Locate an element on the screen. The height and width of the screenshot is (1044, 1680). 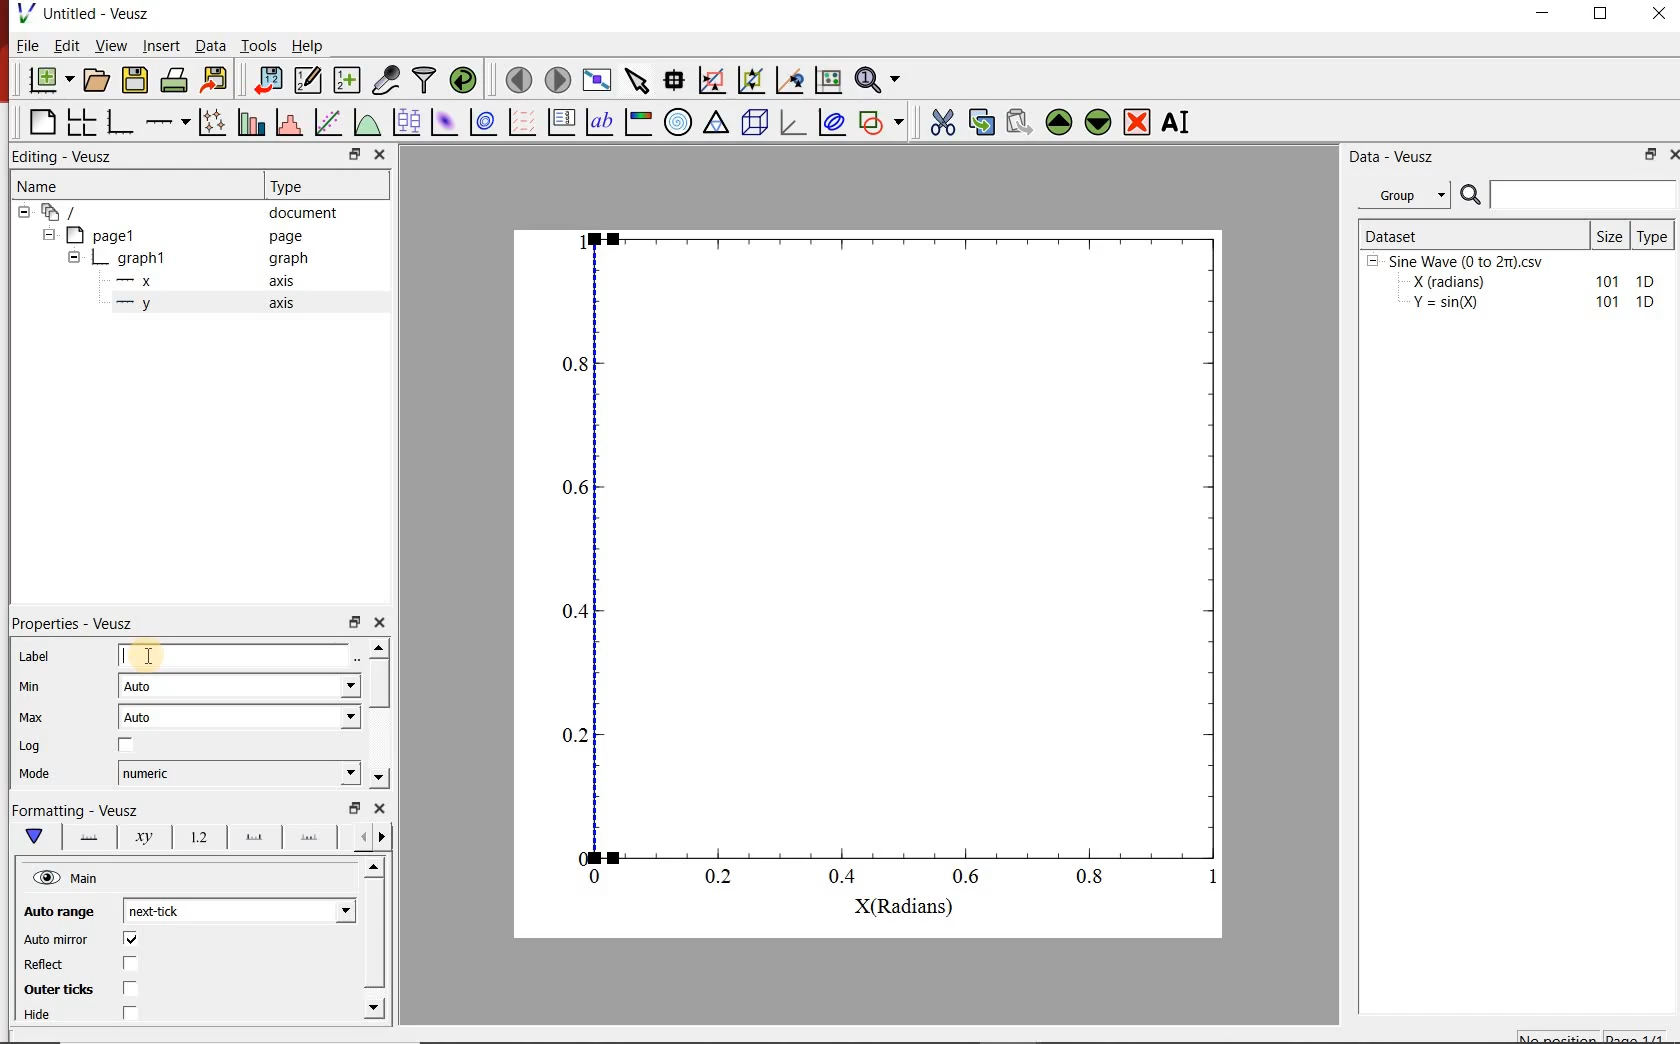
Editing - Veusz is located at coordinates (66, 157).